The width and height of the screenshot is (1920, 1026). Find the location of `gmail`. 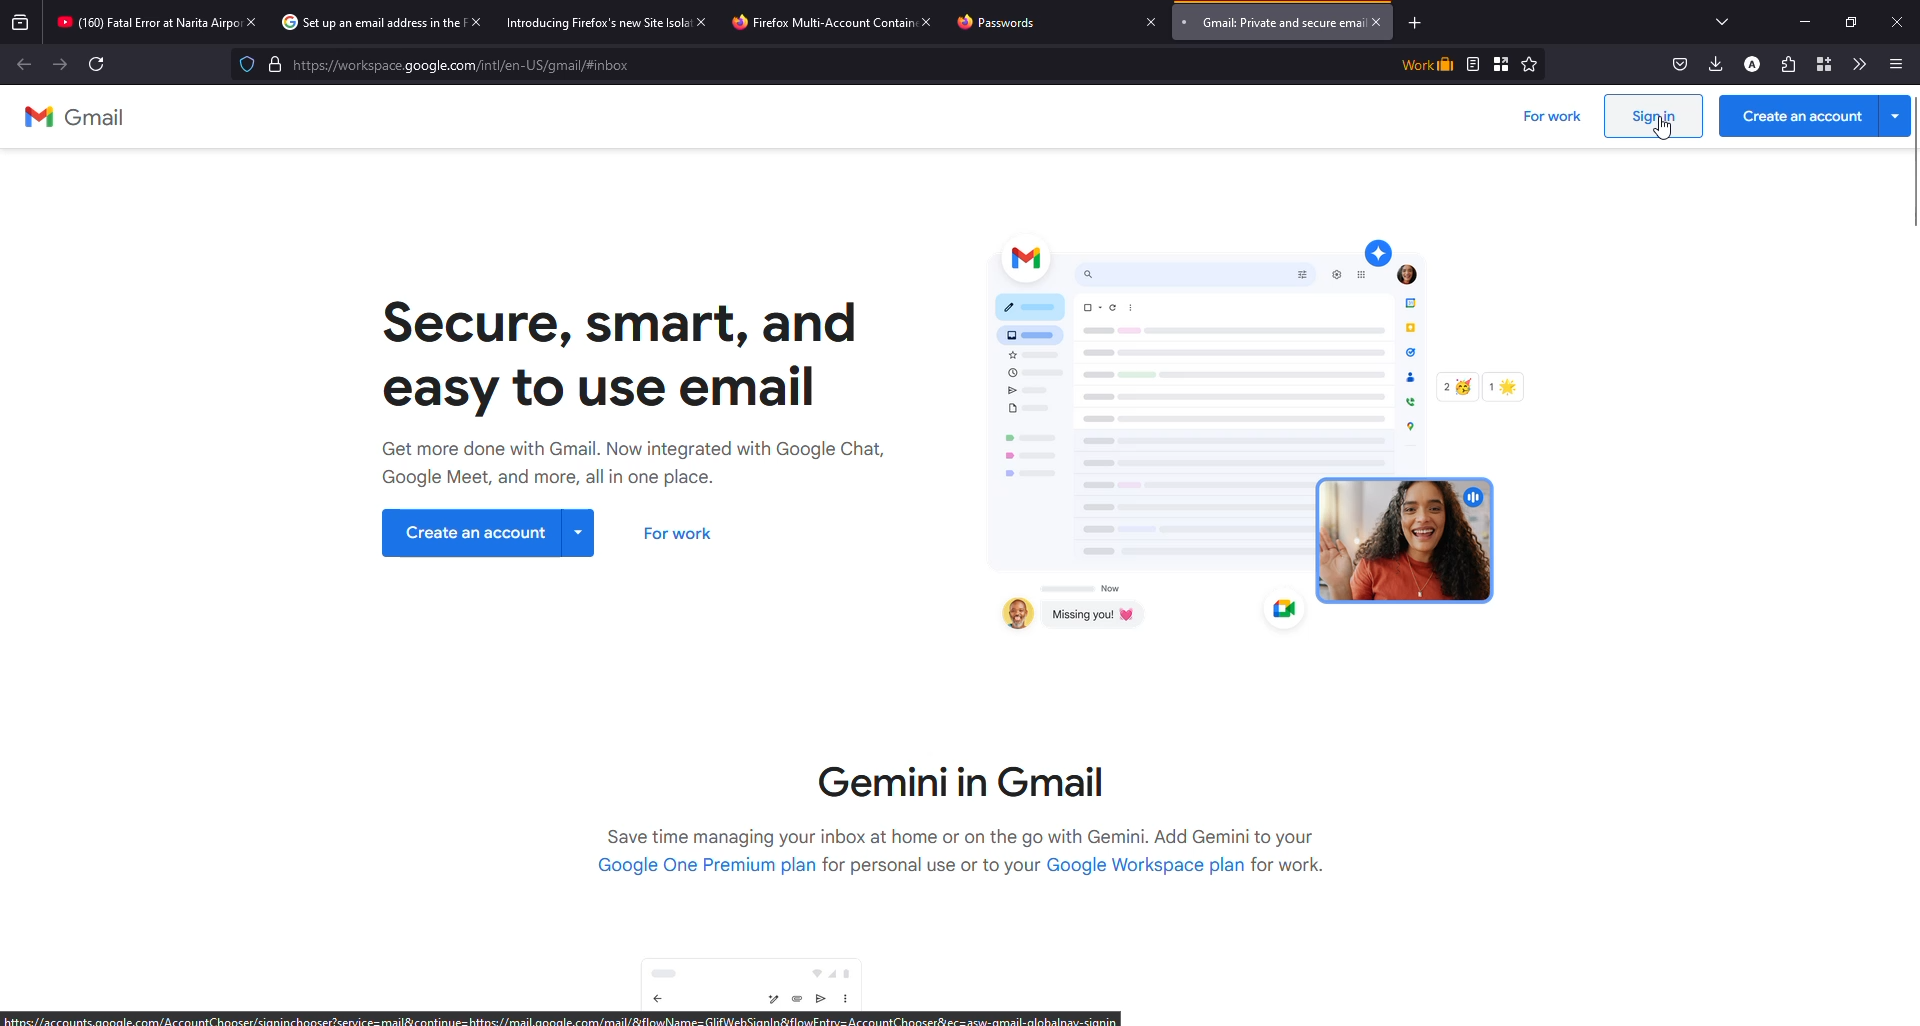

gmail is located at coordinates (74, 117).